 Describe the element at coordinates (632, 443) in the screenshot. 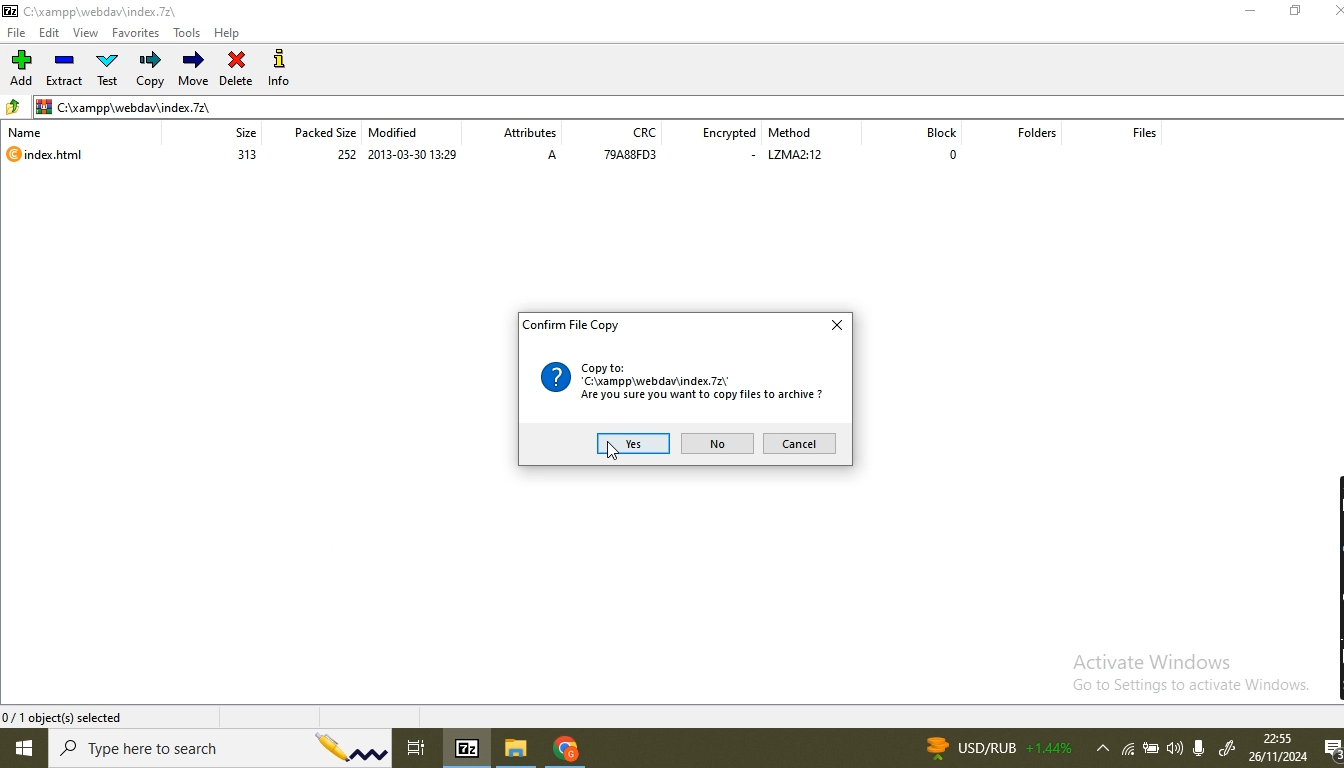

I see `yes` at that location.